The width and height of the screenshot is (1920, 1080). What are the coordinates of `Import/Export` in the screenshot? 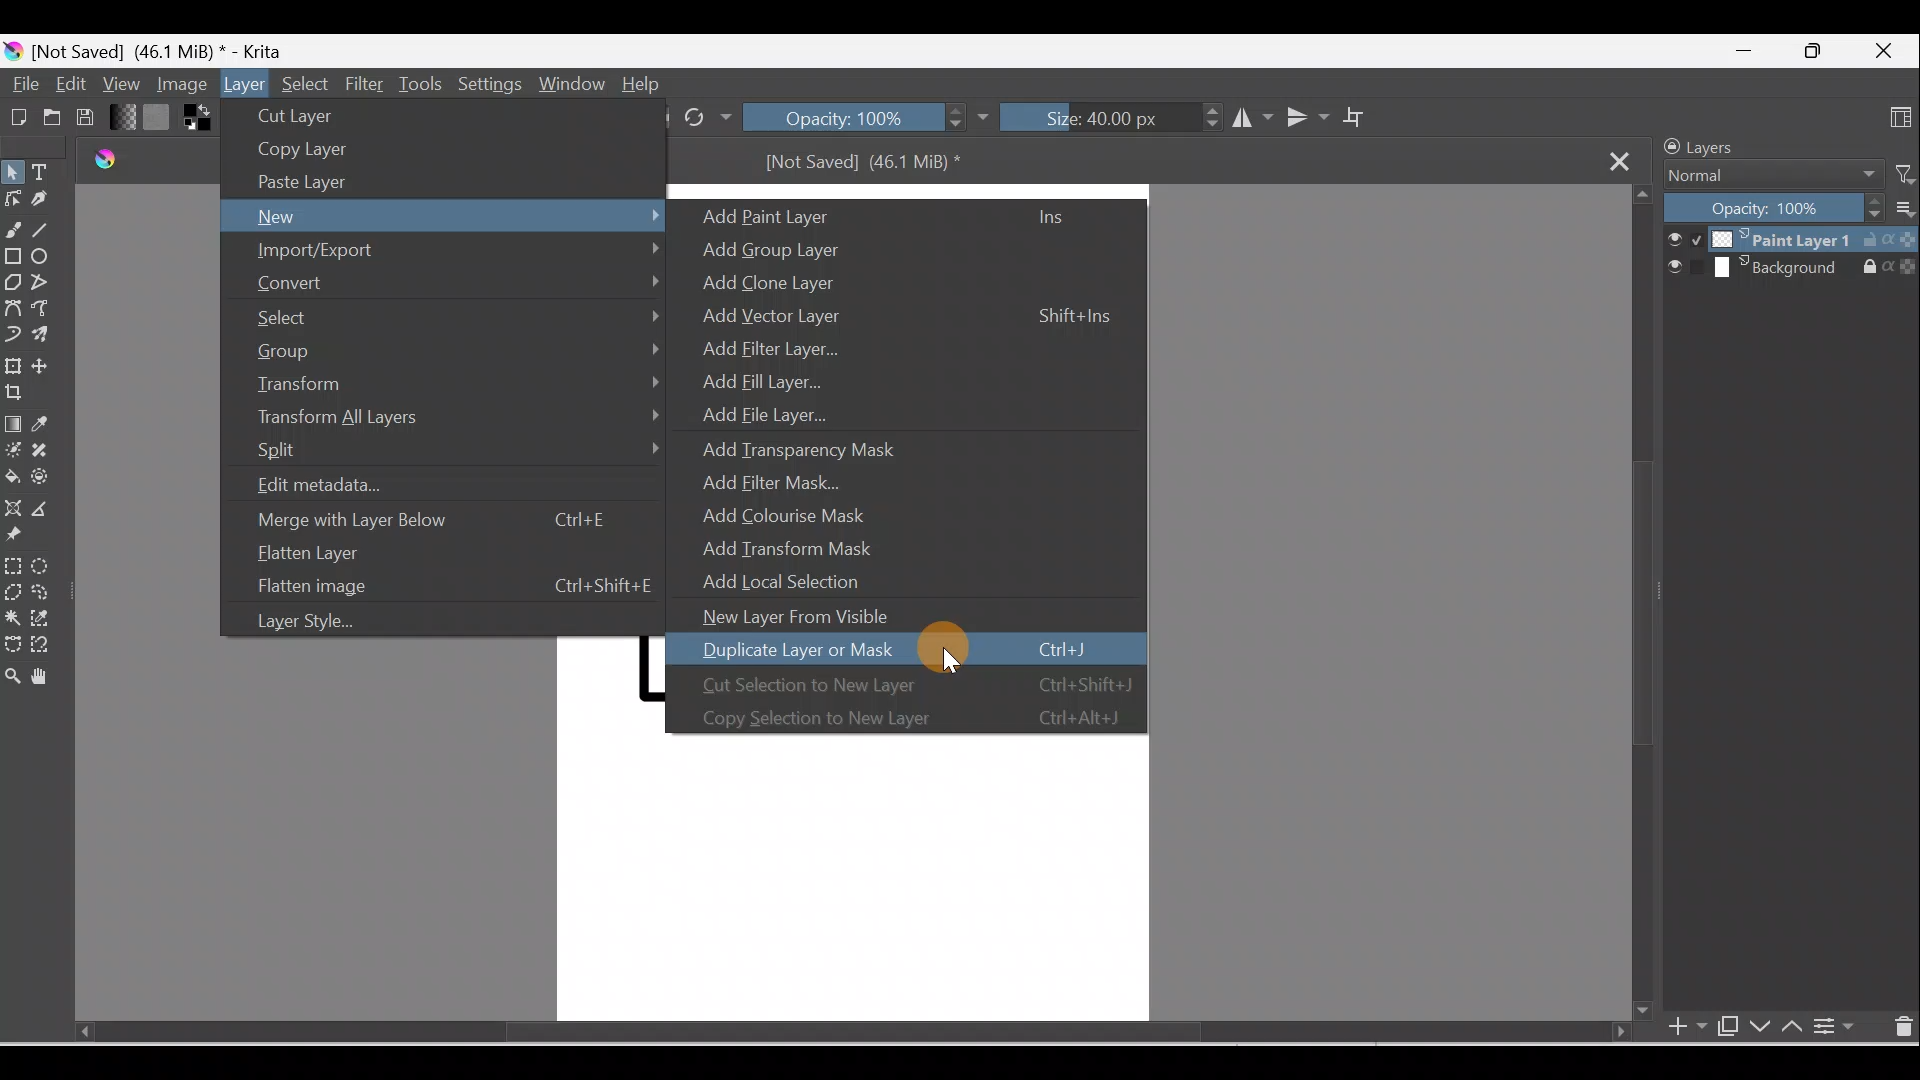 It's located at (443, 251).